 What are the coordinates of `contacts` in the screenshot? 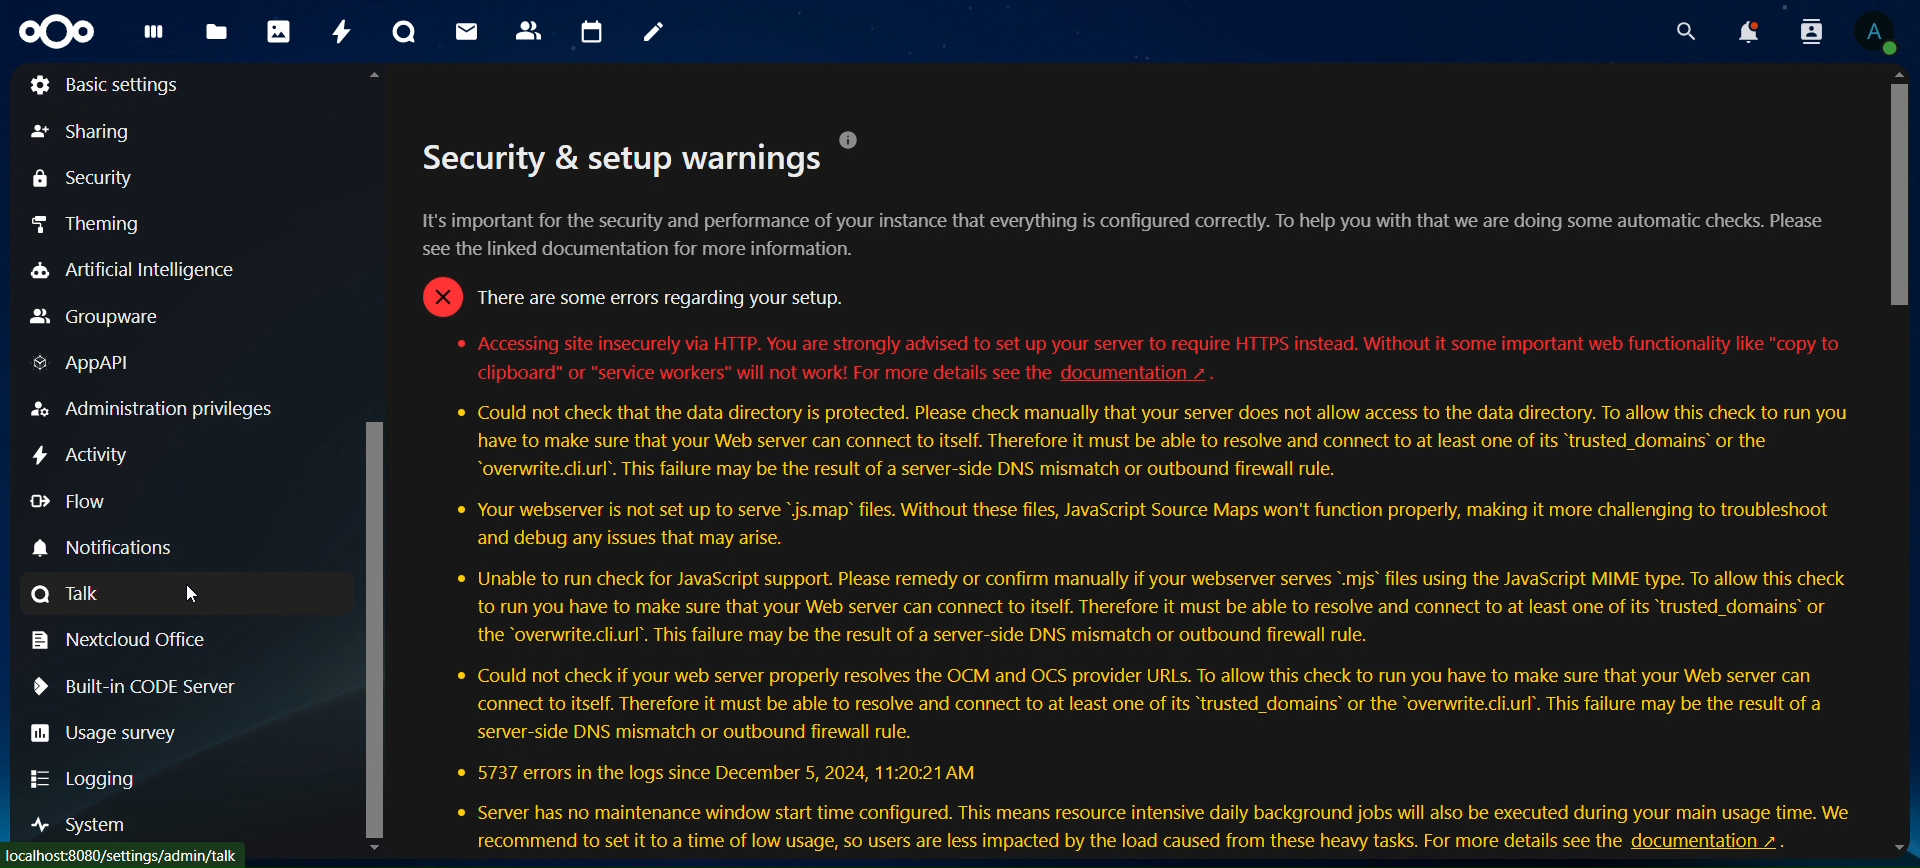 It's located at (529, 32).